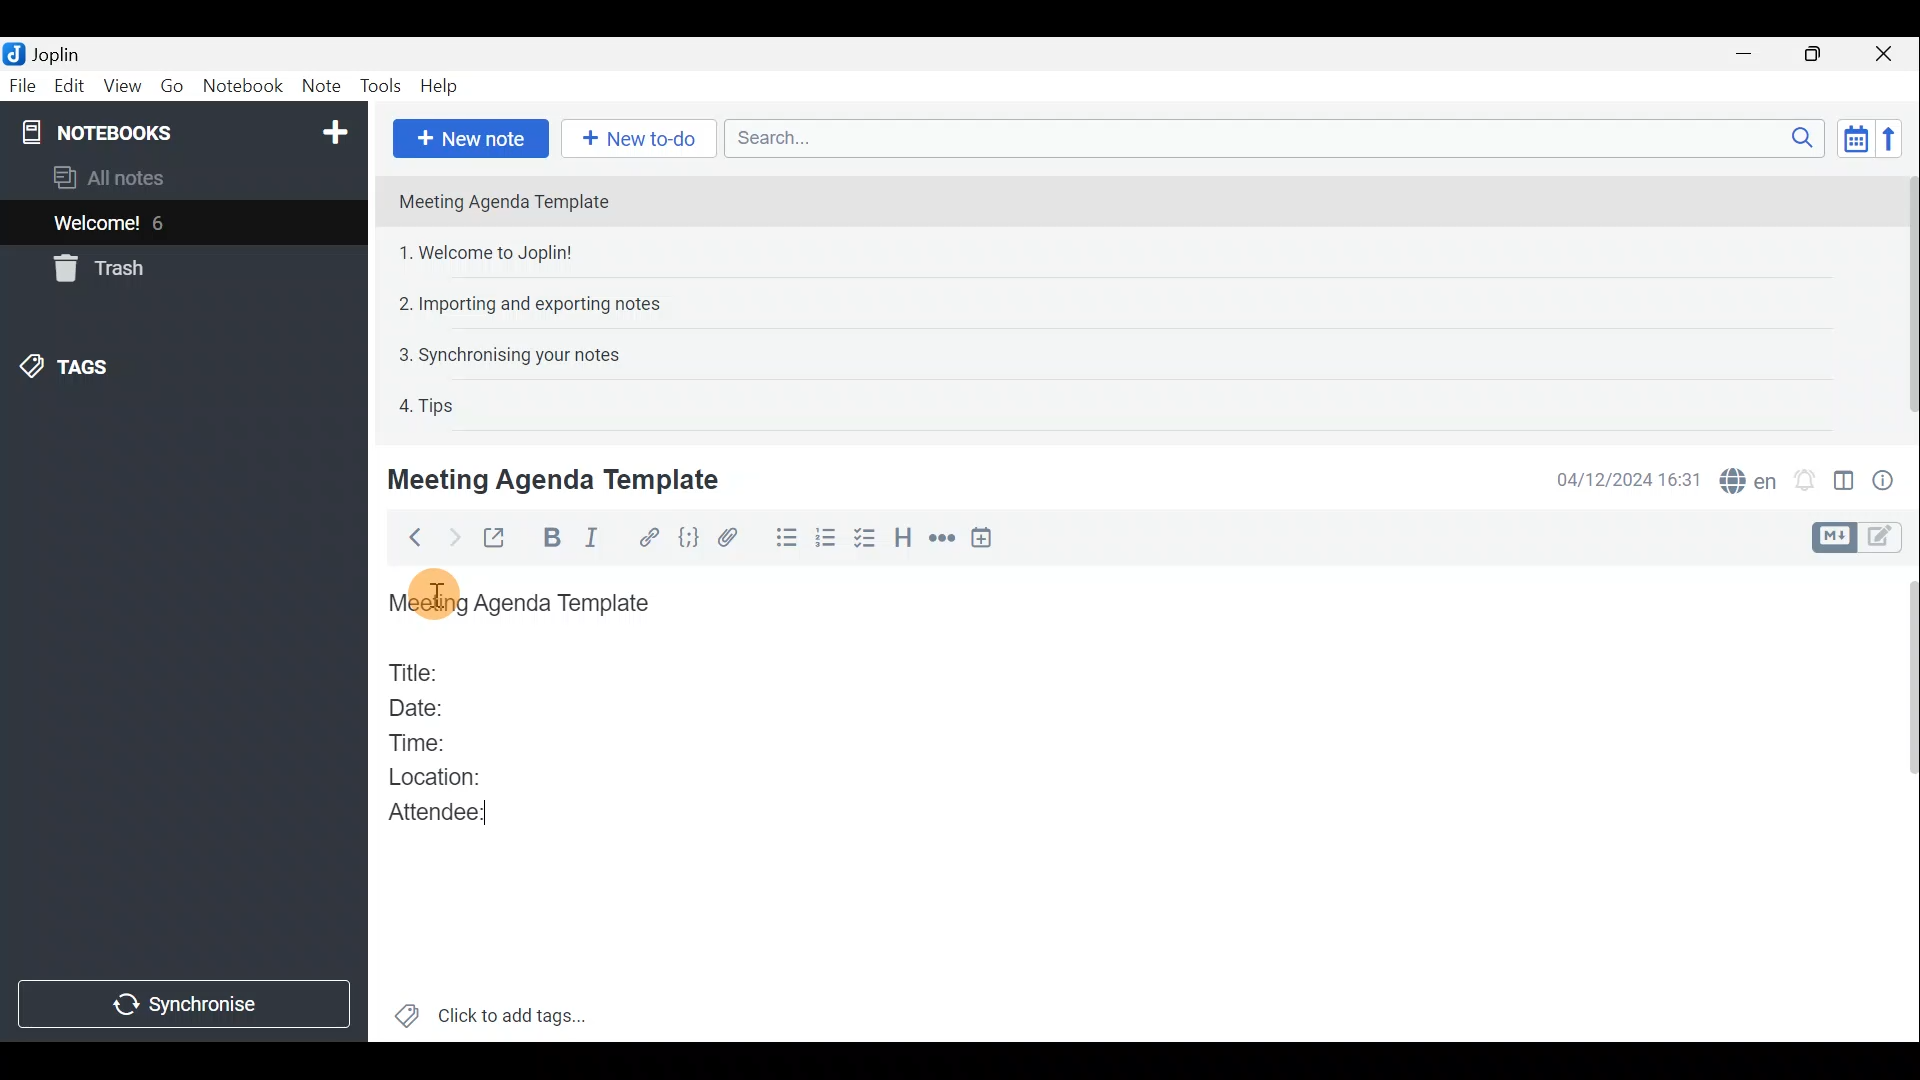  I want to click on Insert time, so click(986, 541).